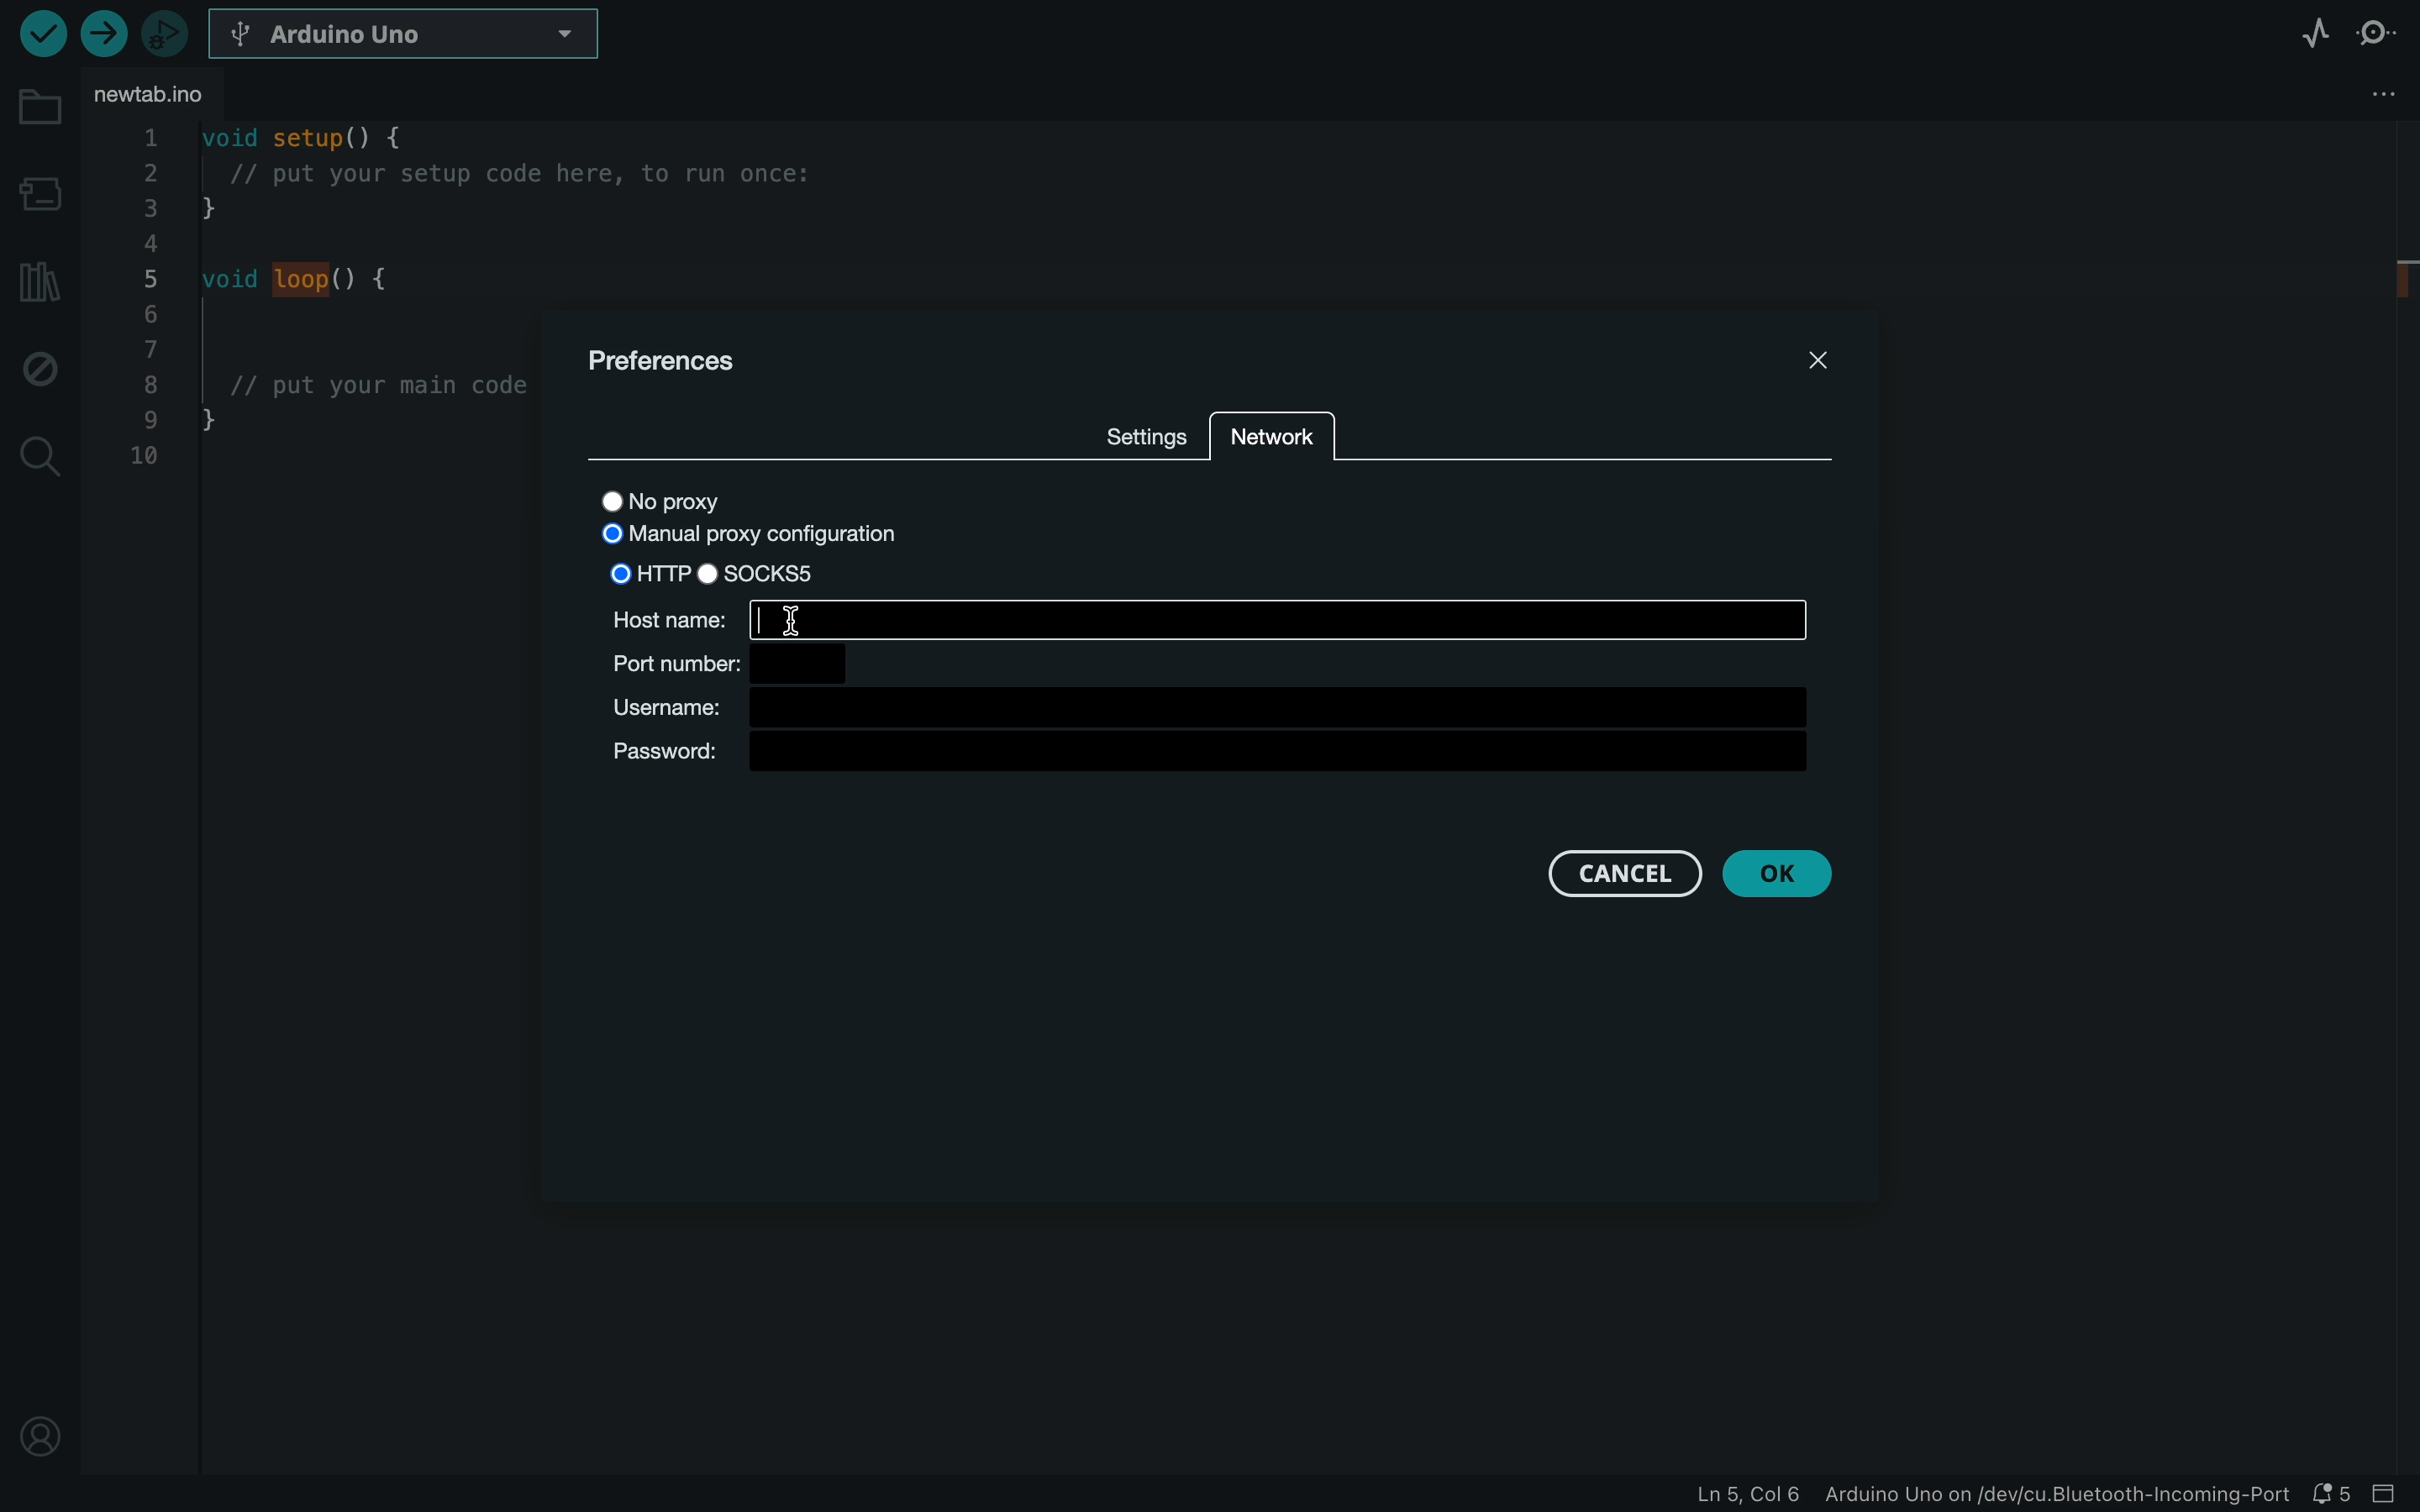  Describe the element at coordinates (658, 615) in the screenshot. I see `host name` at that location.